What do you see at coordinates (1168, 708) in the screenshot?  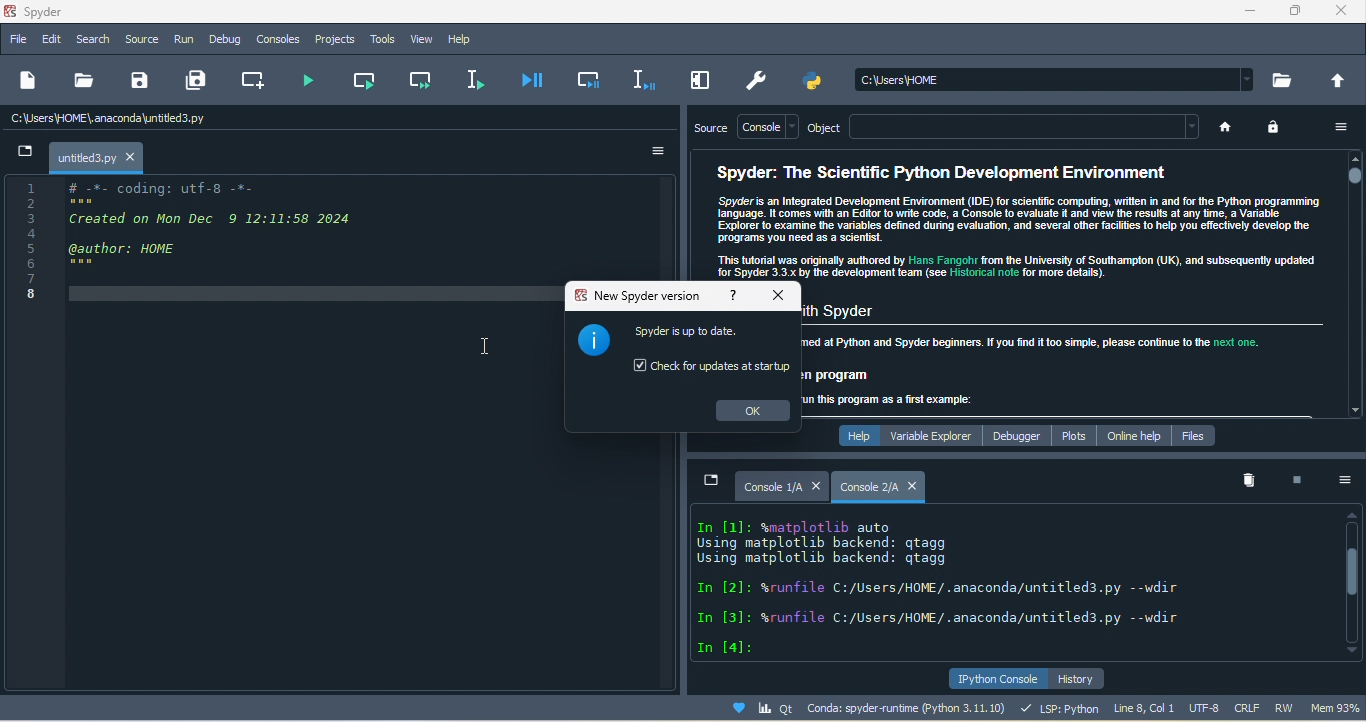 I see `line 8, col 1, utf 8` at bounding box center [1168, 708].